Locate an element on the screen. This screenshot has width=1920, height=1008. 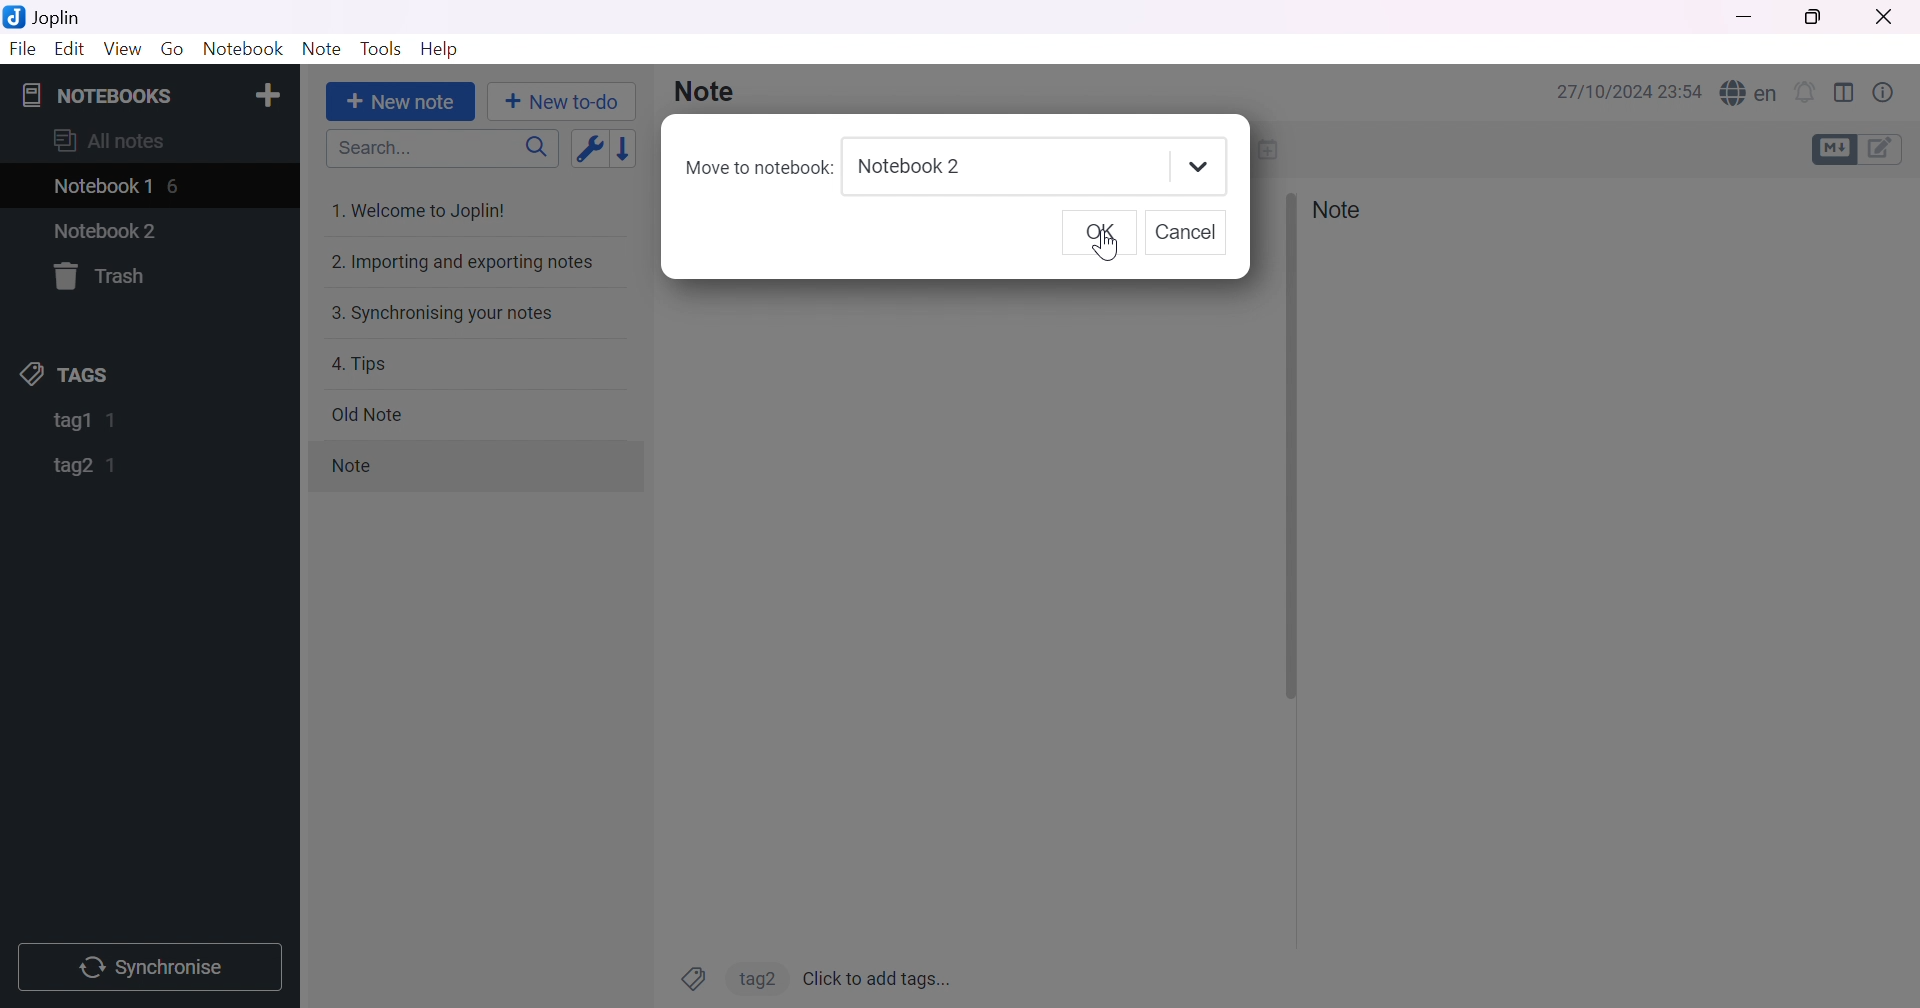
Reverse sort order is located at coordinates (628, 149).